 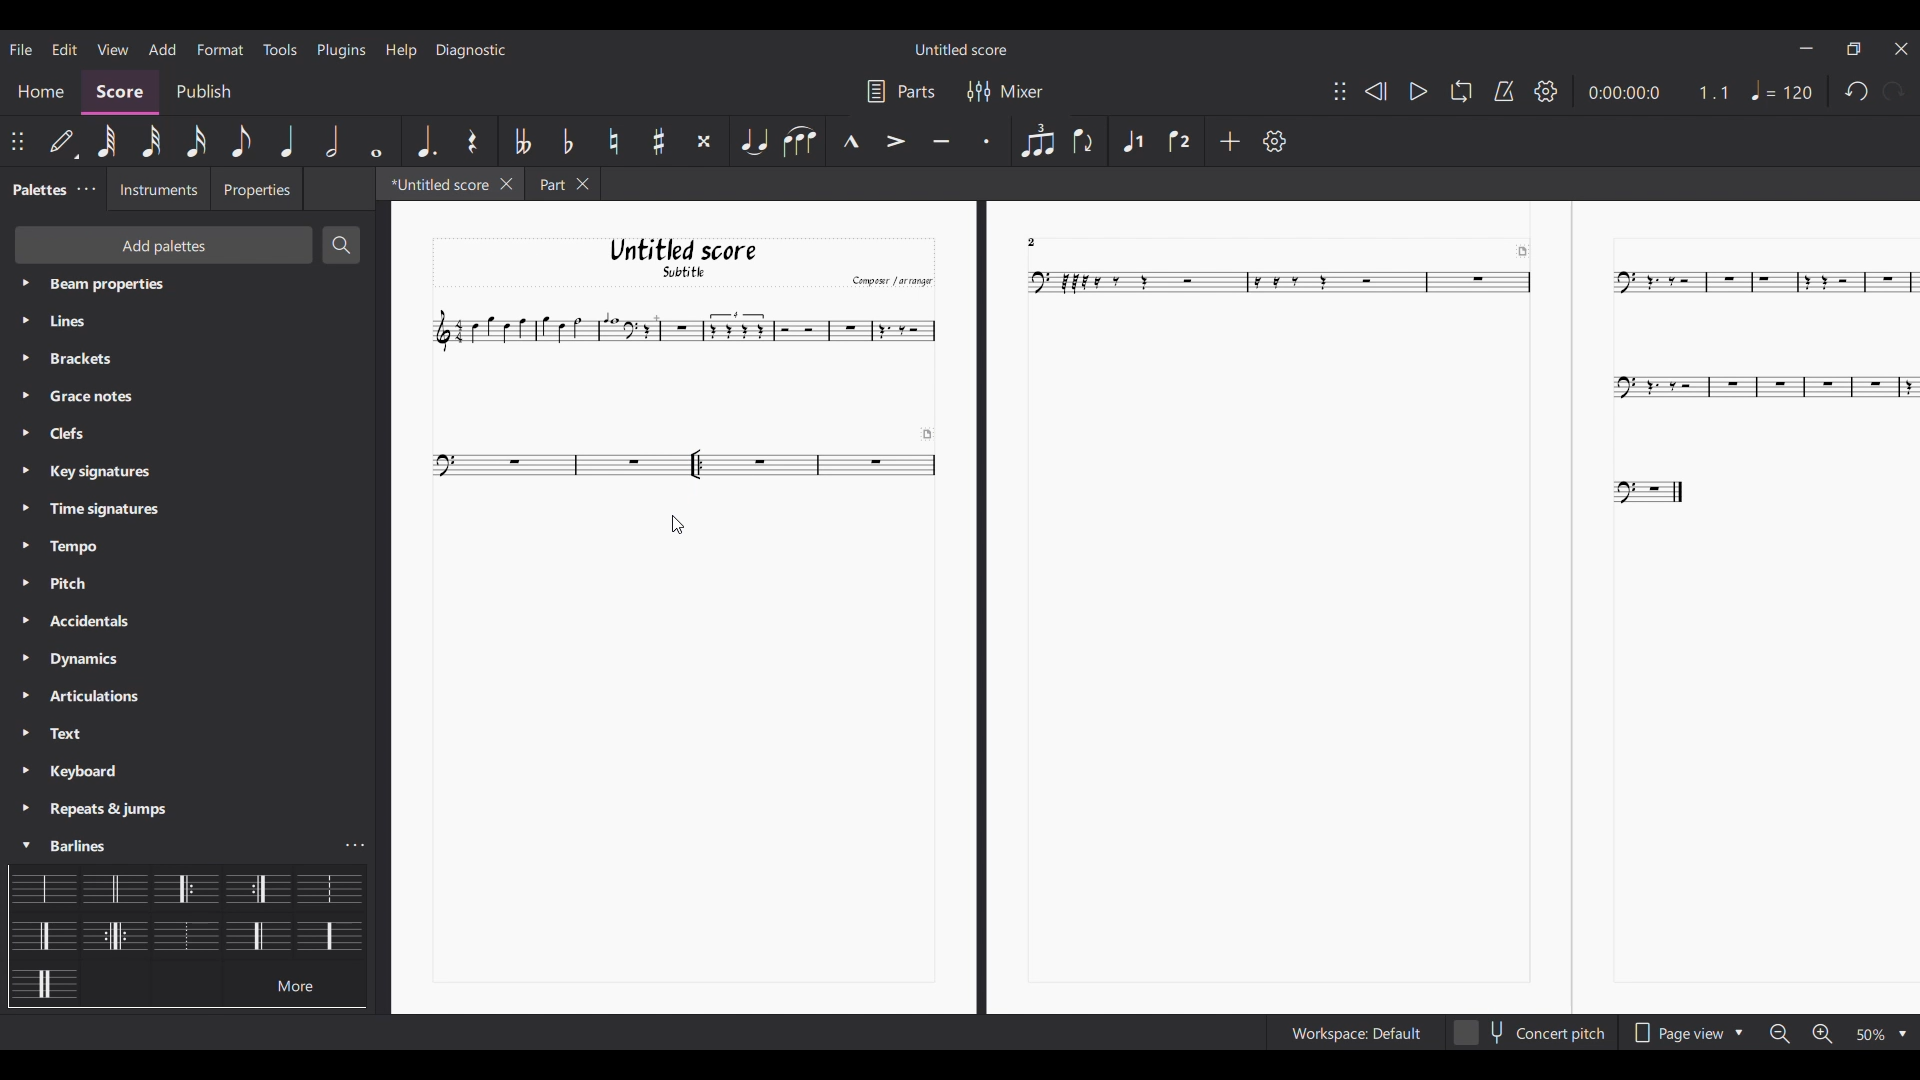 I want to click on Barline options, so click(x=115, y=888).